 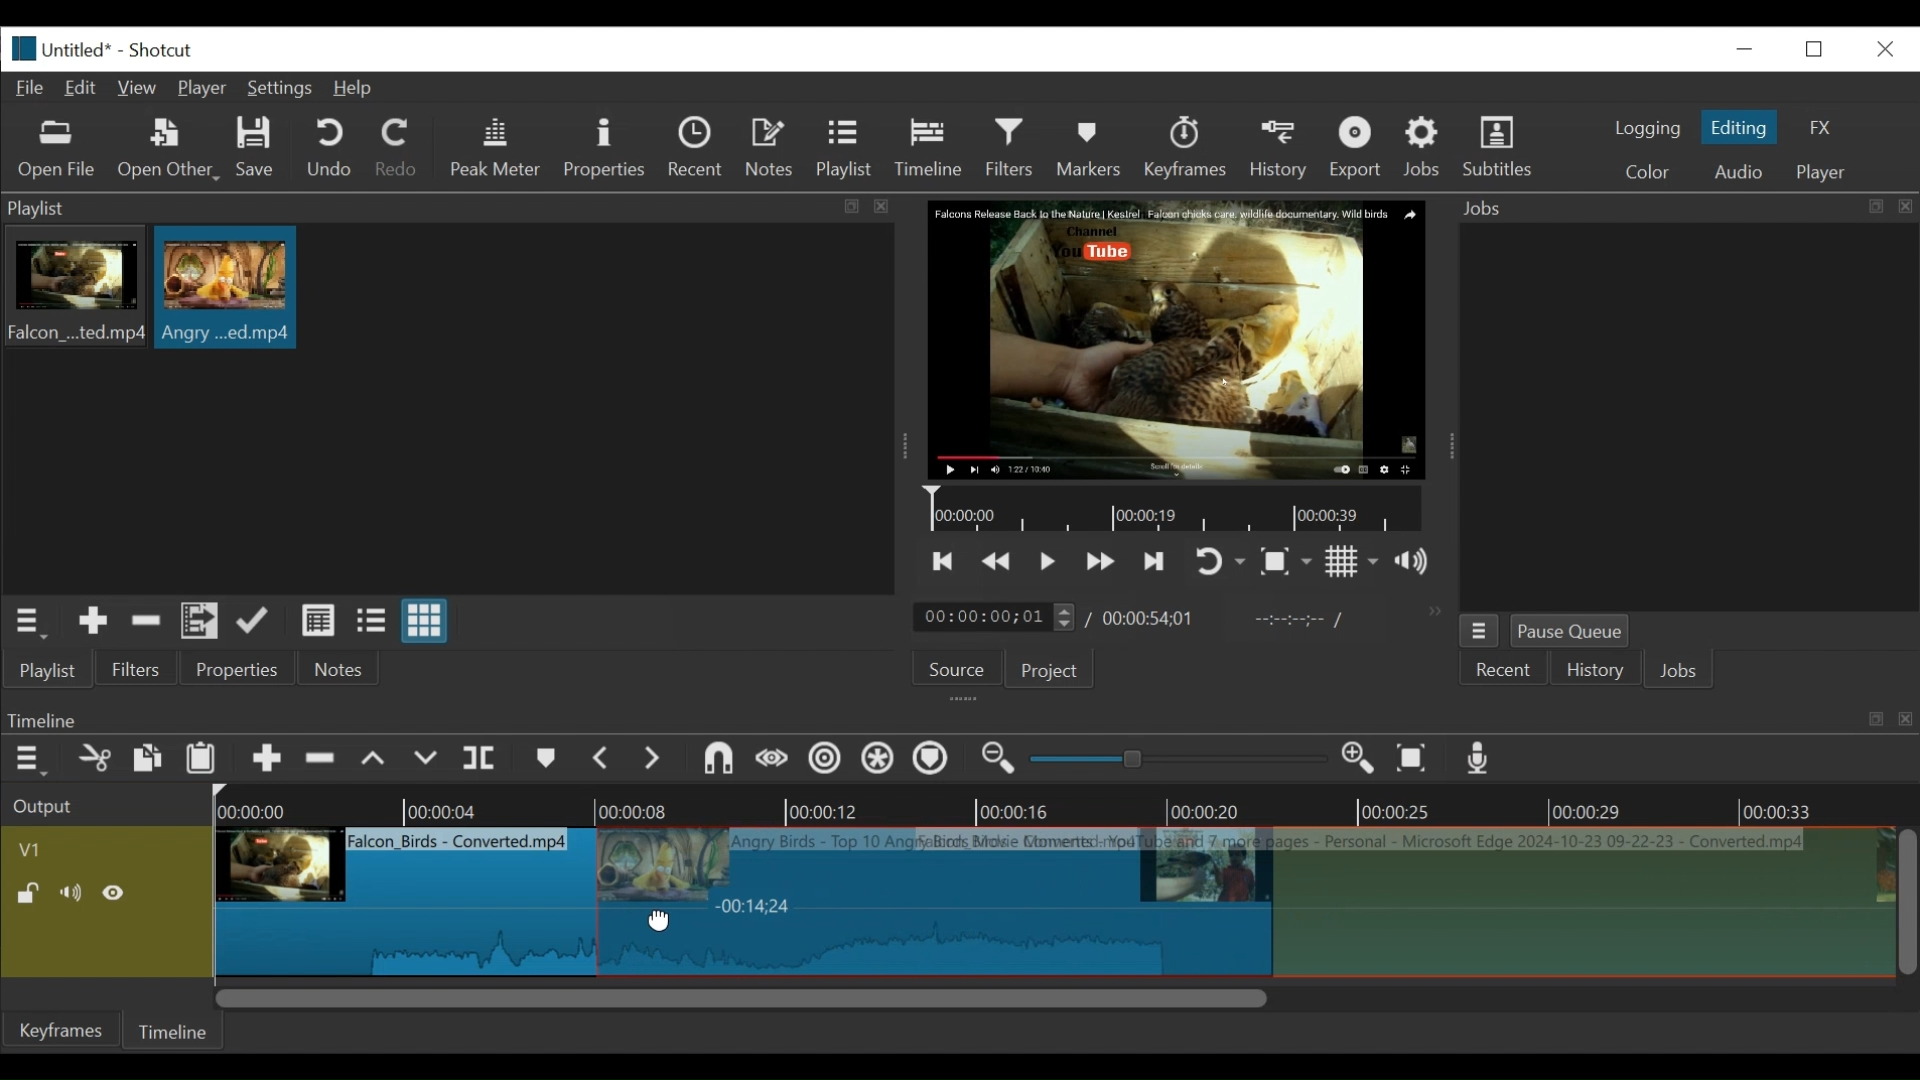 What do you see at coordinates (332, 149) in the screenshot?
I see `Undo` at bounding box center [332, 149].